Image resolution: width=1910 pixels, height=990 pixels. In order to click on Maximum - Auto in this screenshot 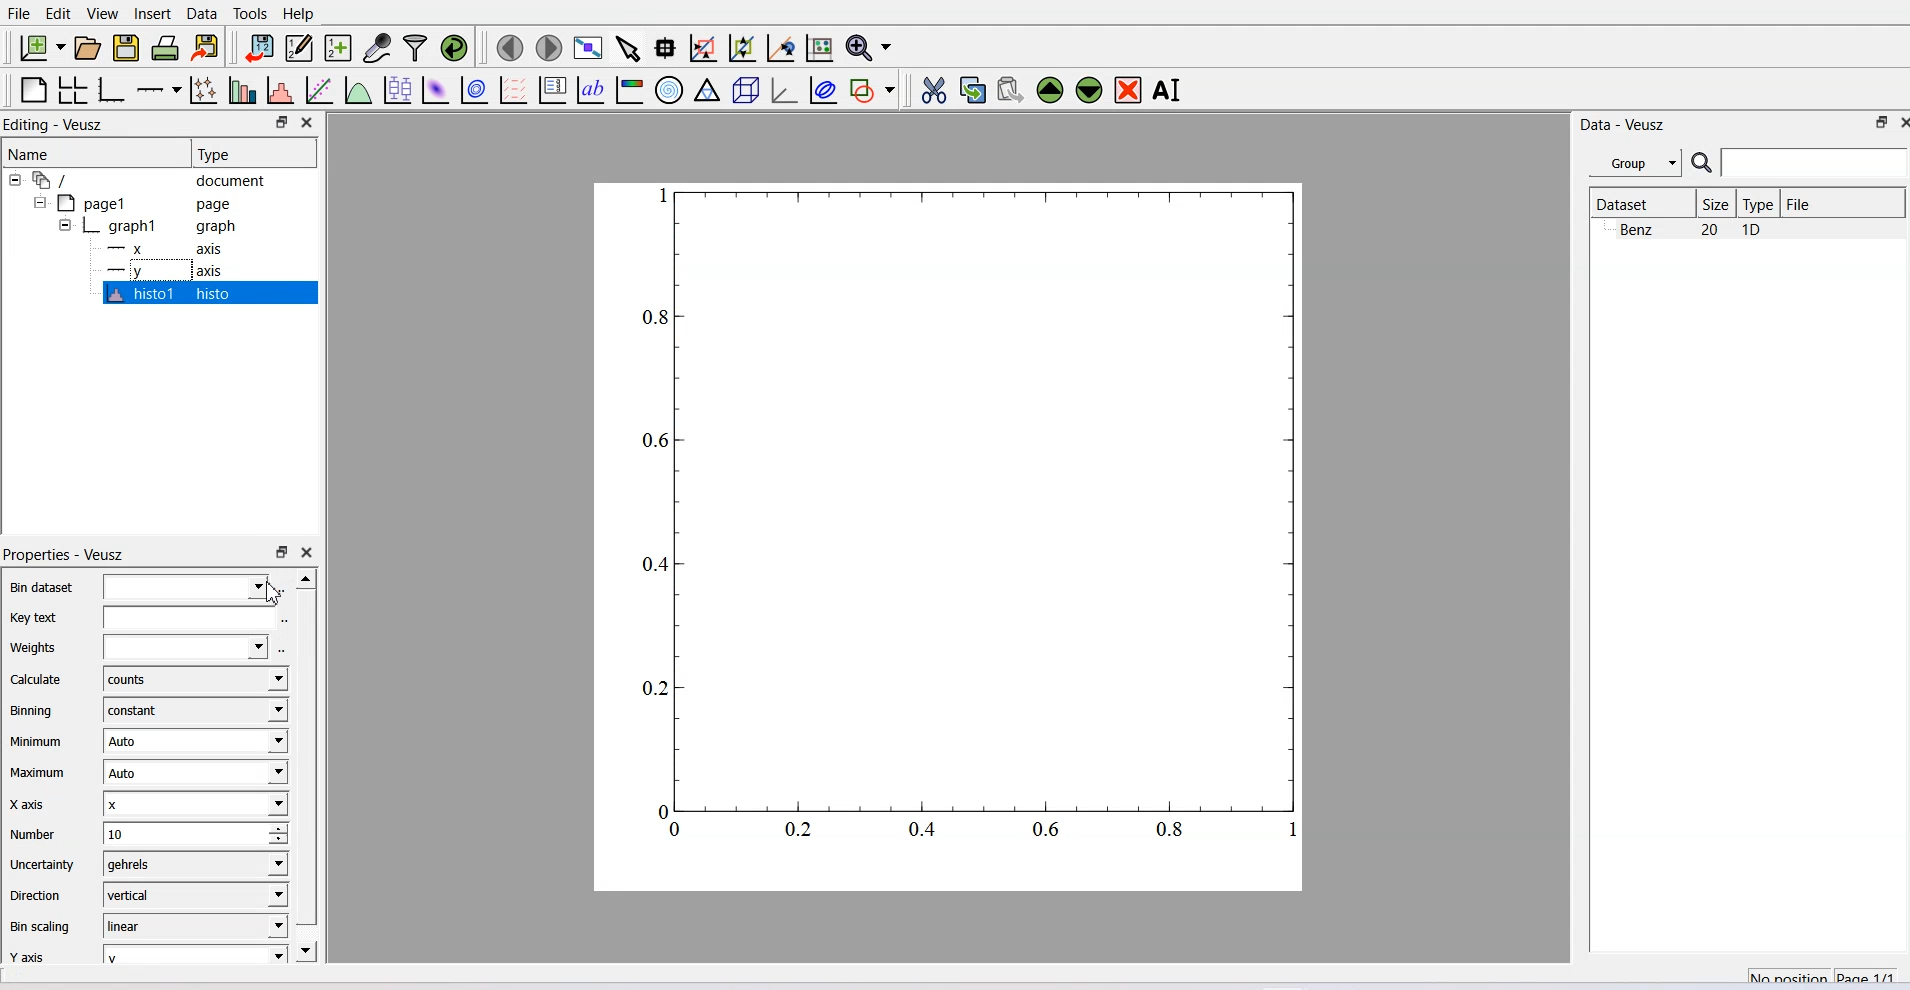, I will do `click(145, 771)`.